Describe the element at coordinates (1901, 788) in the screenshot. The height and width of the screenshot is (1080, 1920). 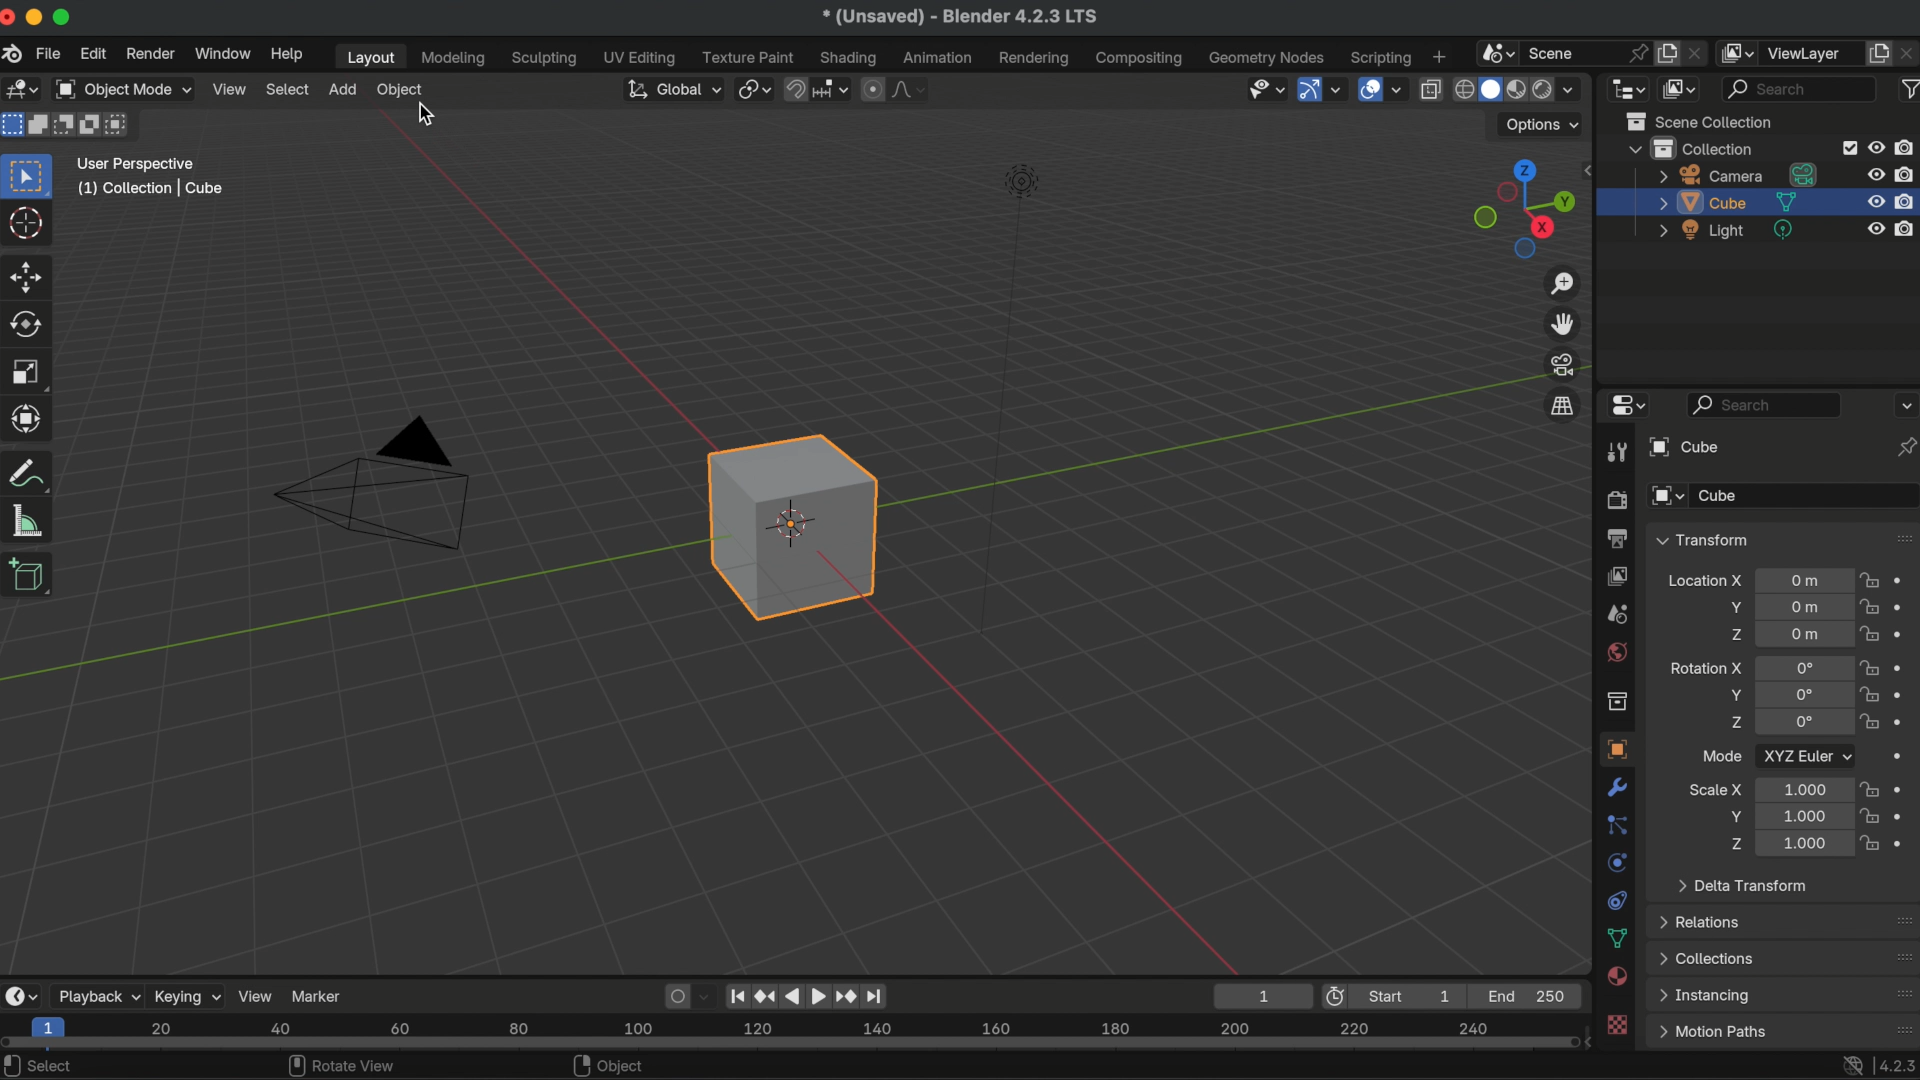
I see `animate property` at that location.